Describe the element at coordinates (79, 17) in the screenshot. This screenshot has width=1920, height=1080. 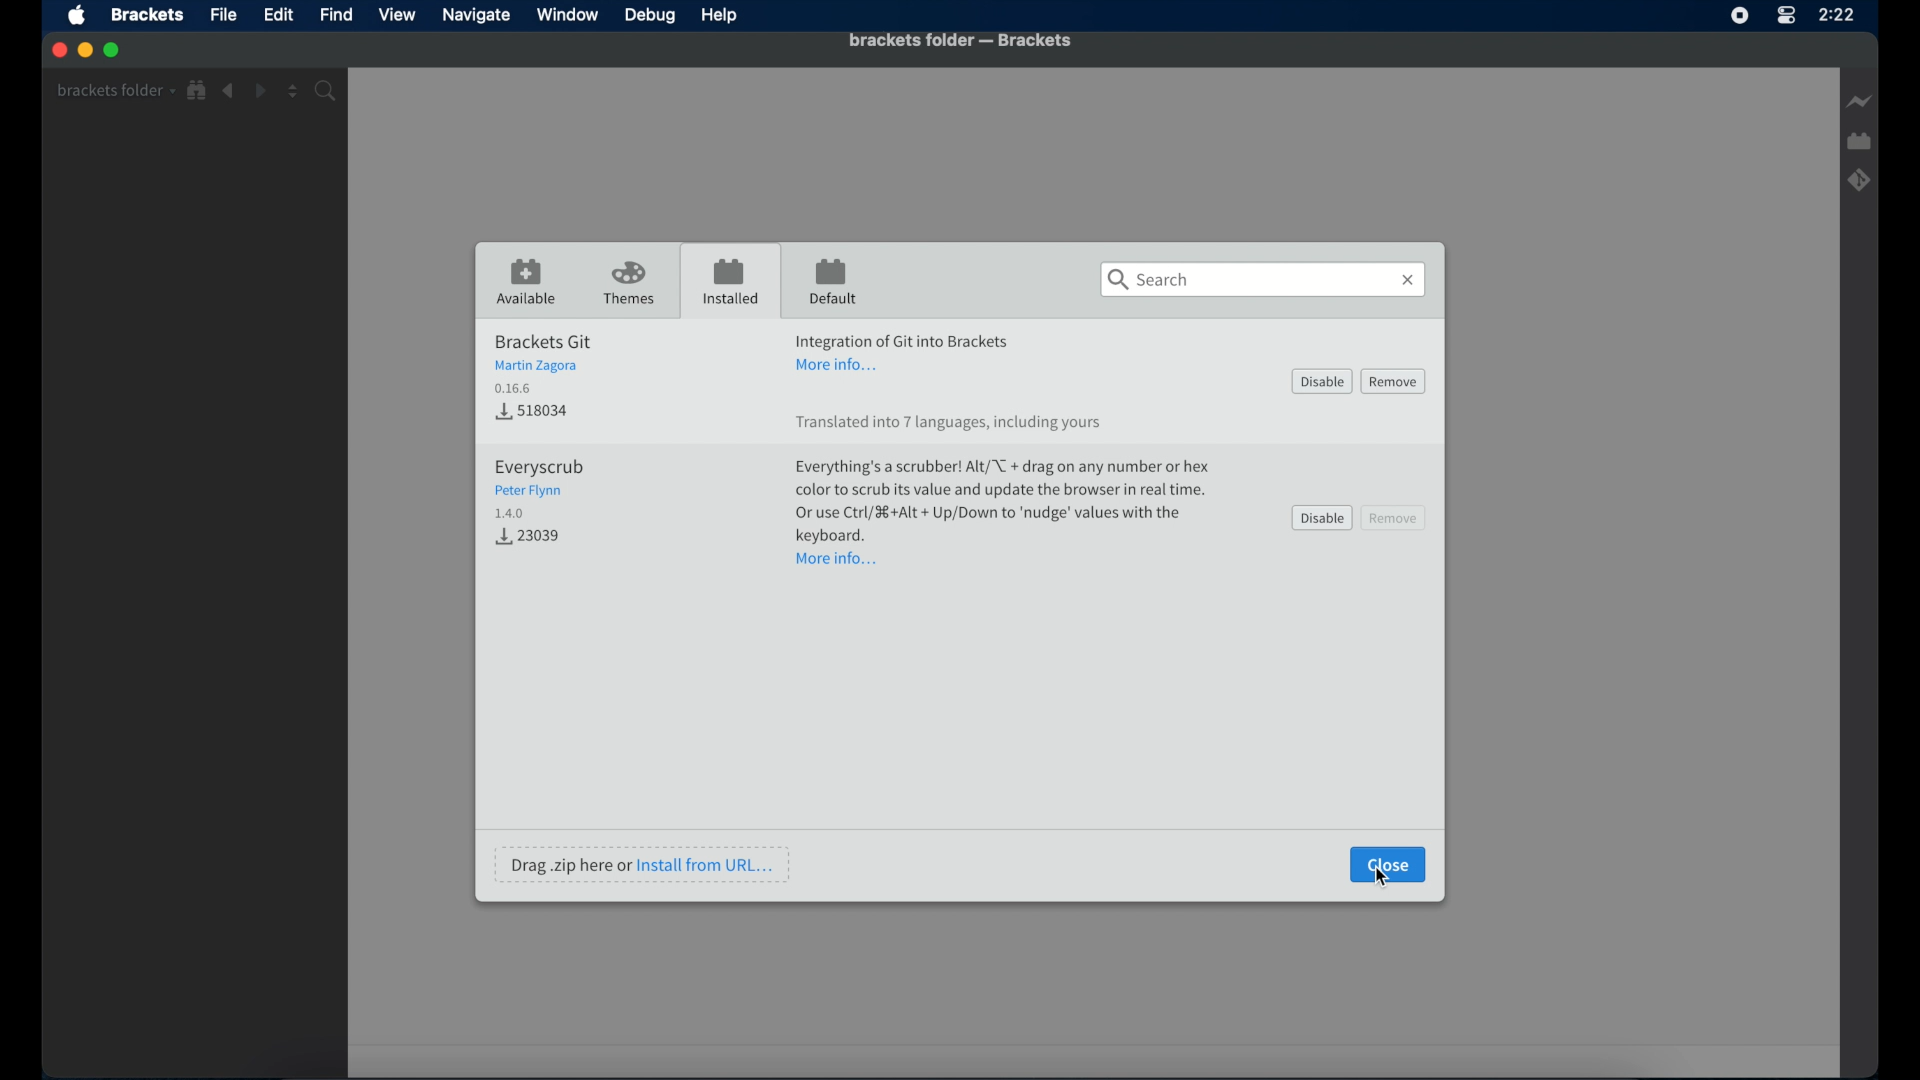
I see `apple icon` at that location.